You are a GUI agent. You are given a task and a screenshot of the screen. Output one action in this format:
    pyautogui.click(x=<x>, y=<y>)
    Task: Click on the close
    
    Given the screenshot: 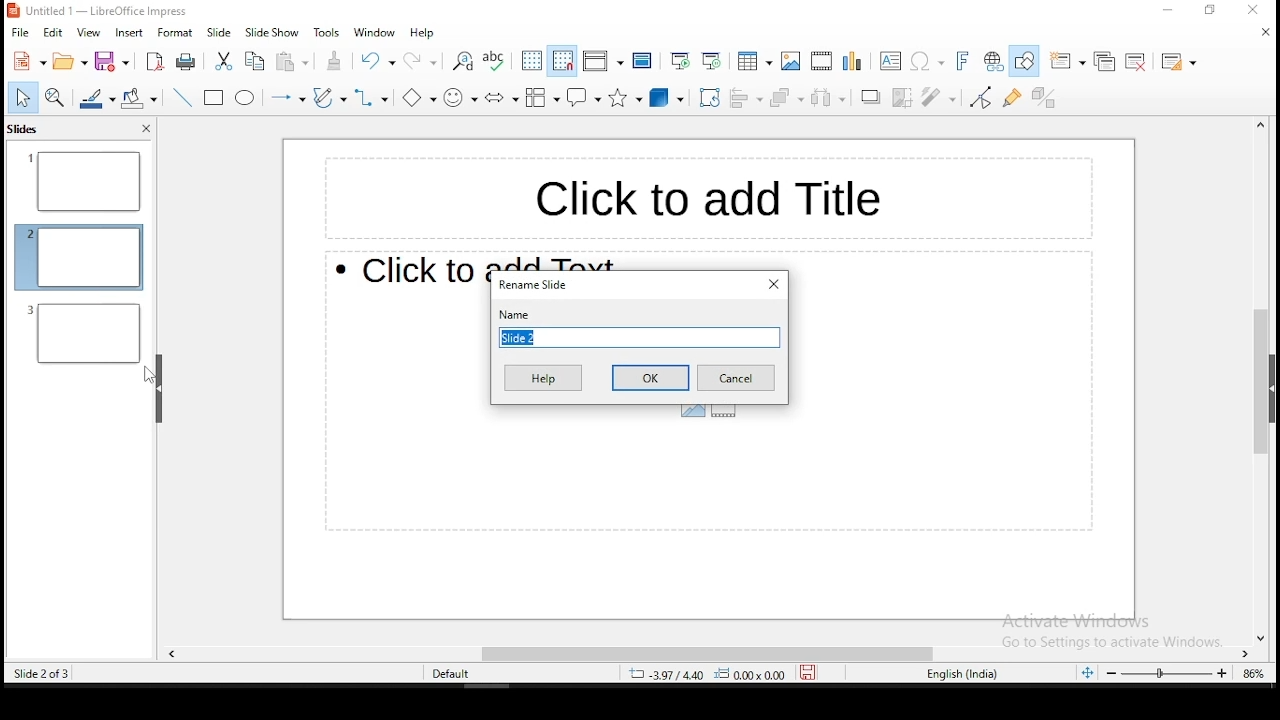 What is the action you would take?
    pyautogui.click(x=1263, y=36)
    